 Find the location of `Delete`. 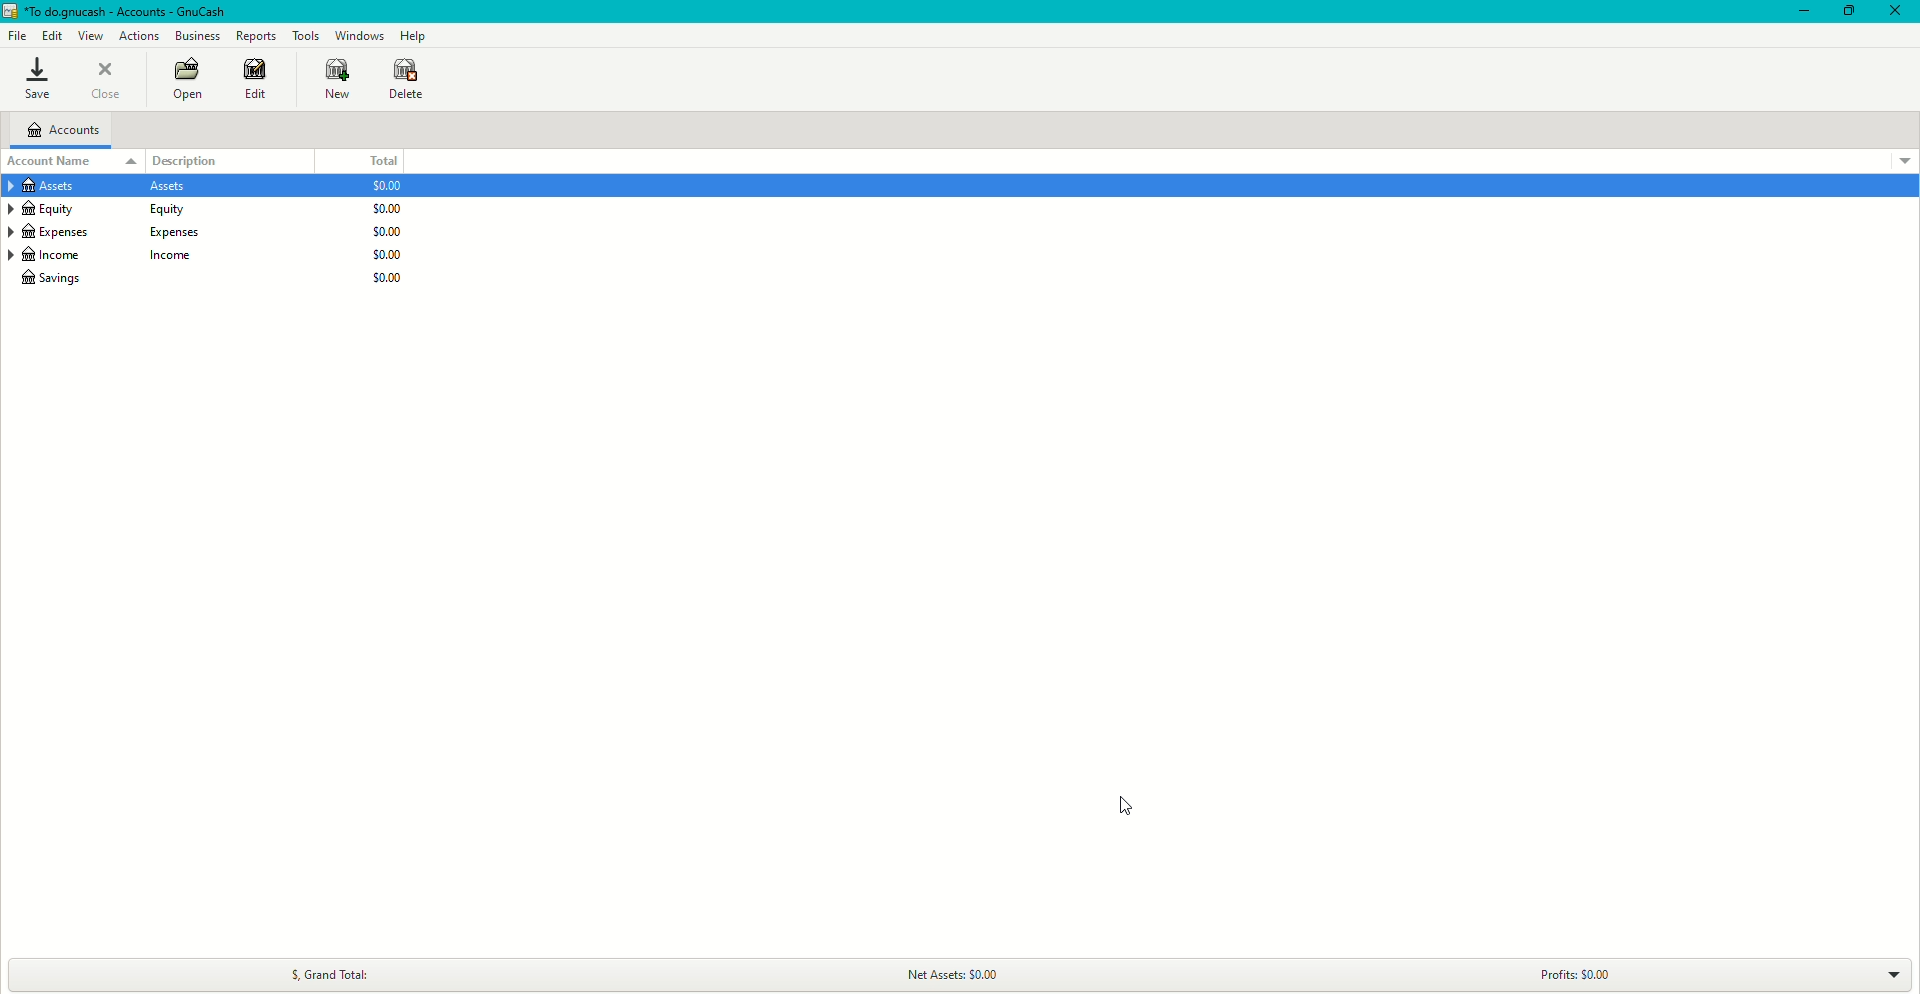

Delete is located at coordinates (406, 79).